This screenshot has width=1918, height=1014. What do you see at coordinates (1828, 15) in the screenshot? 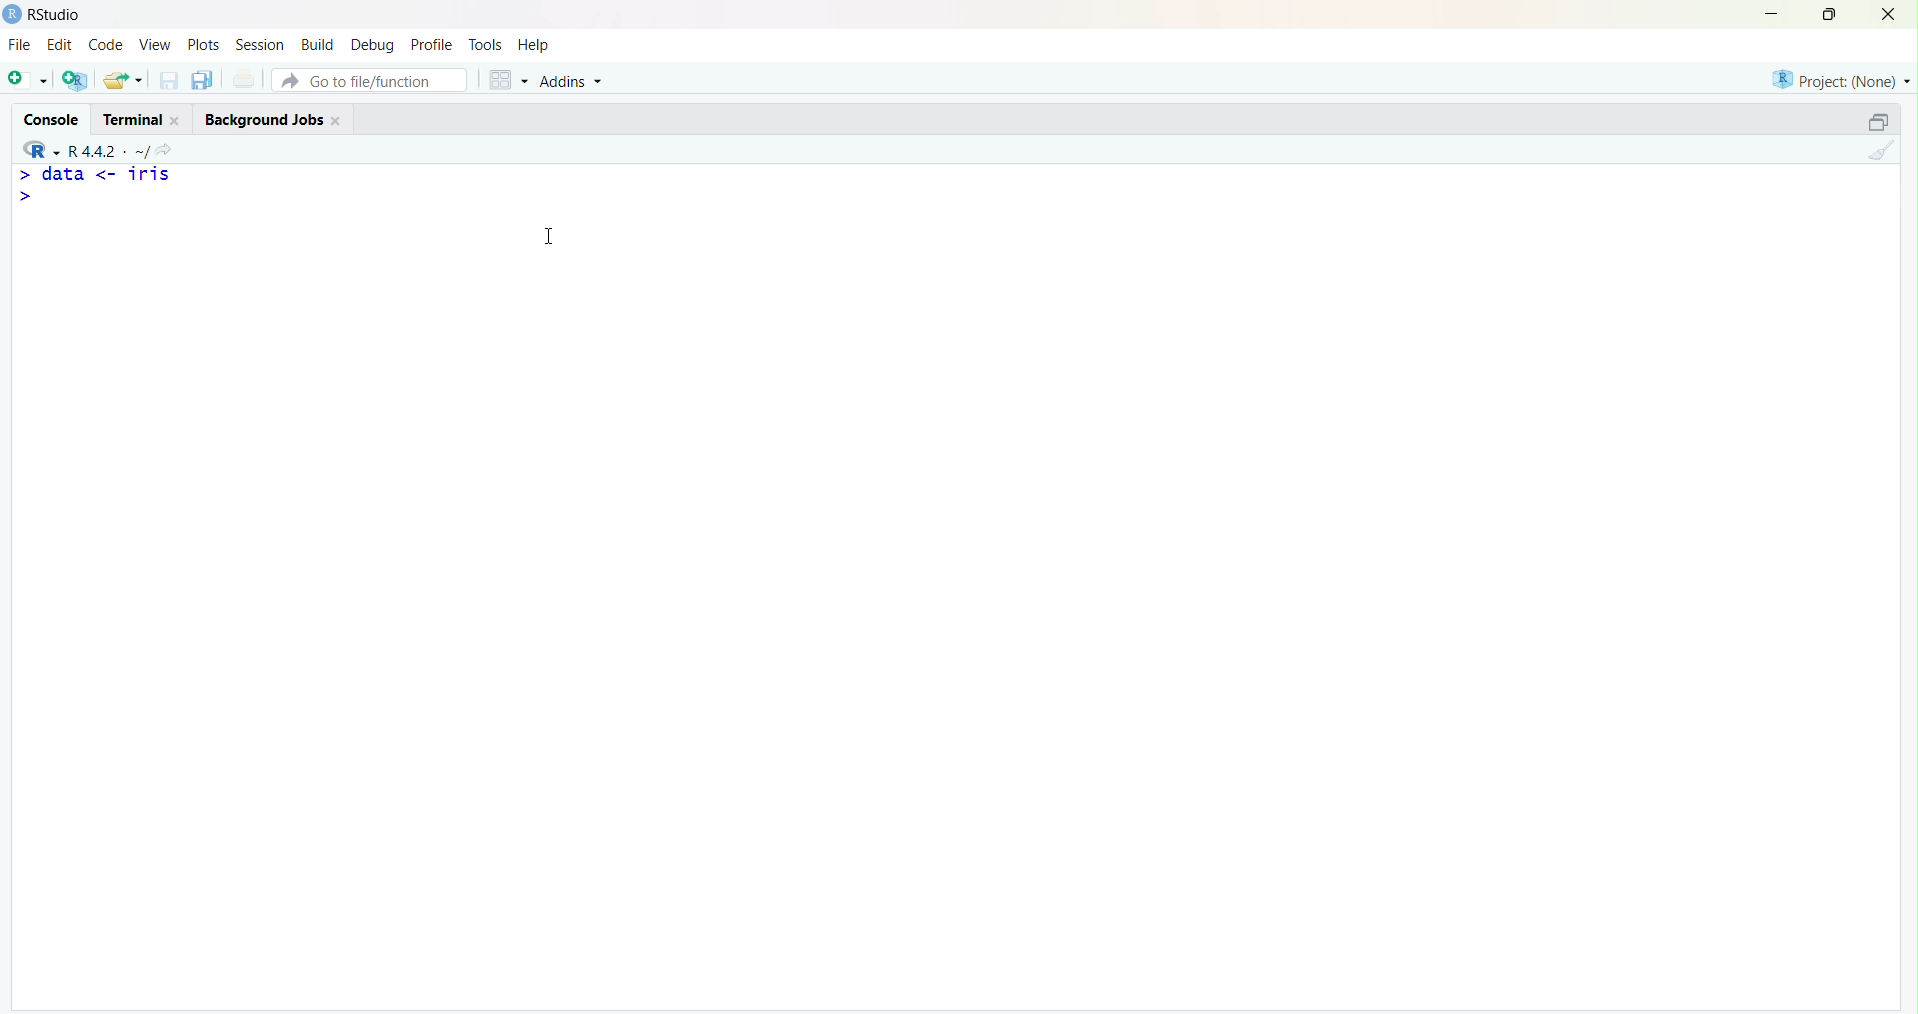
I see `Maximize` at bounding box center [1828, 15].